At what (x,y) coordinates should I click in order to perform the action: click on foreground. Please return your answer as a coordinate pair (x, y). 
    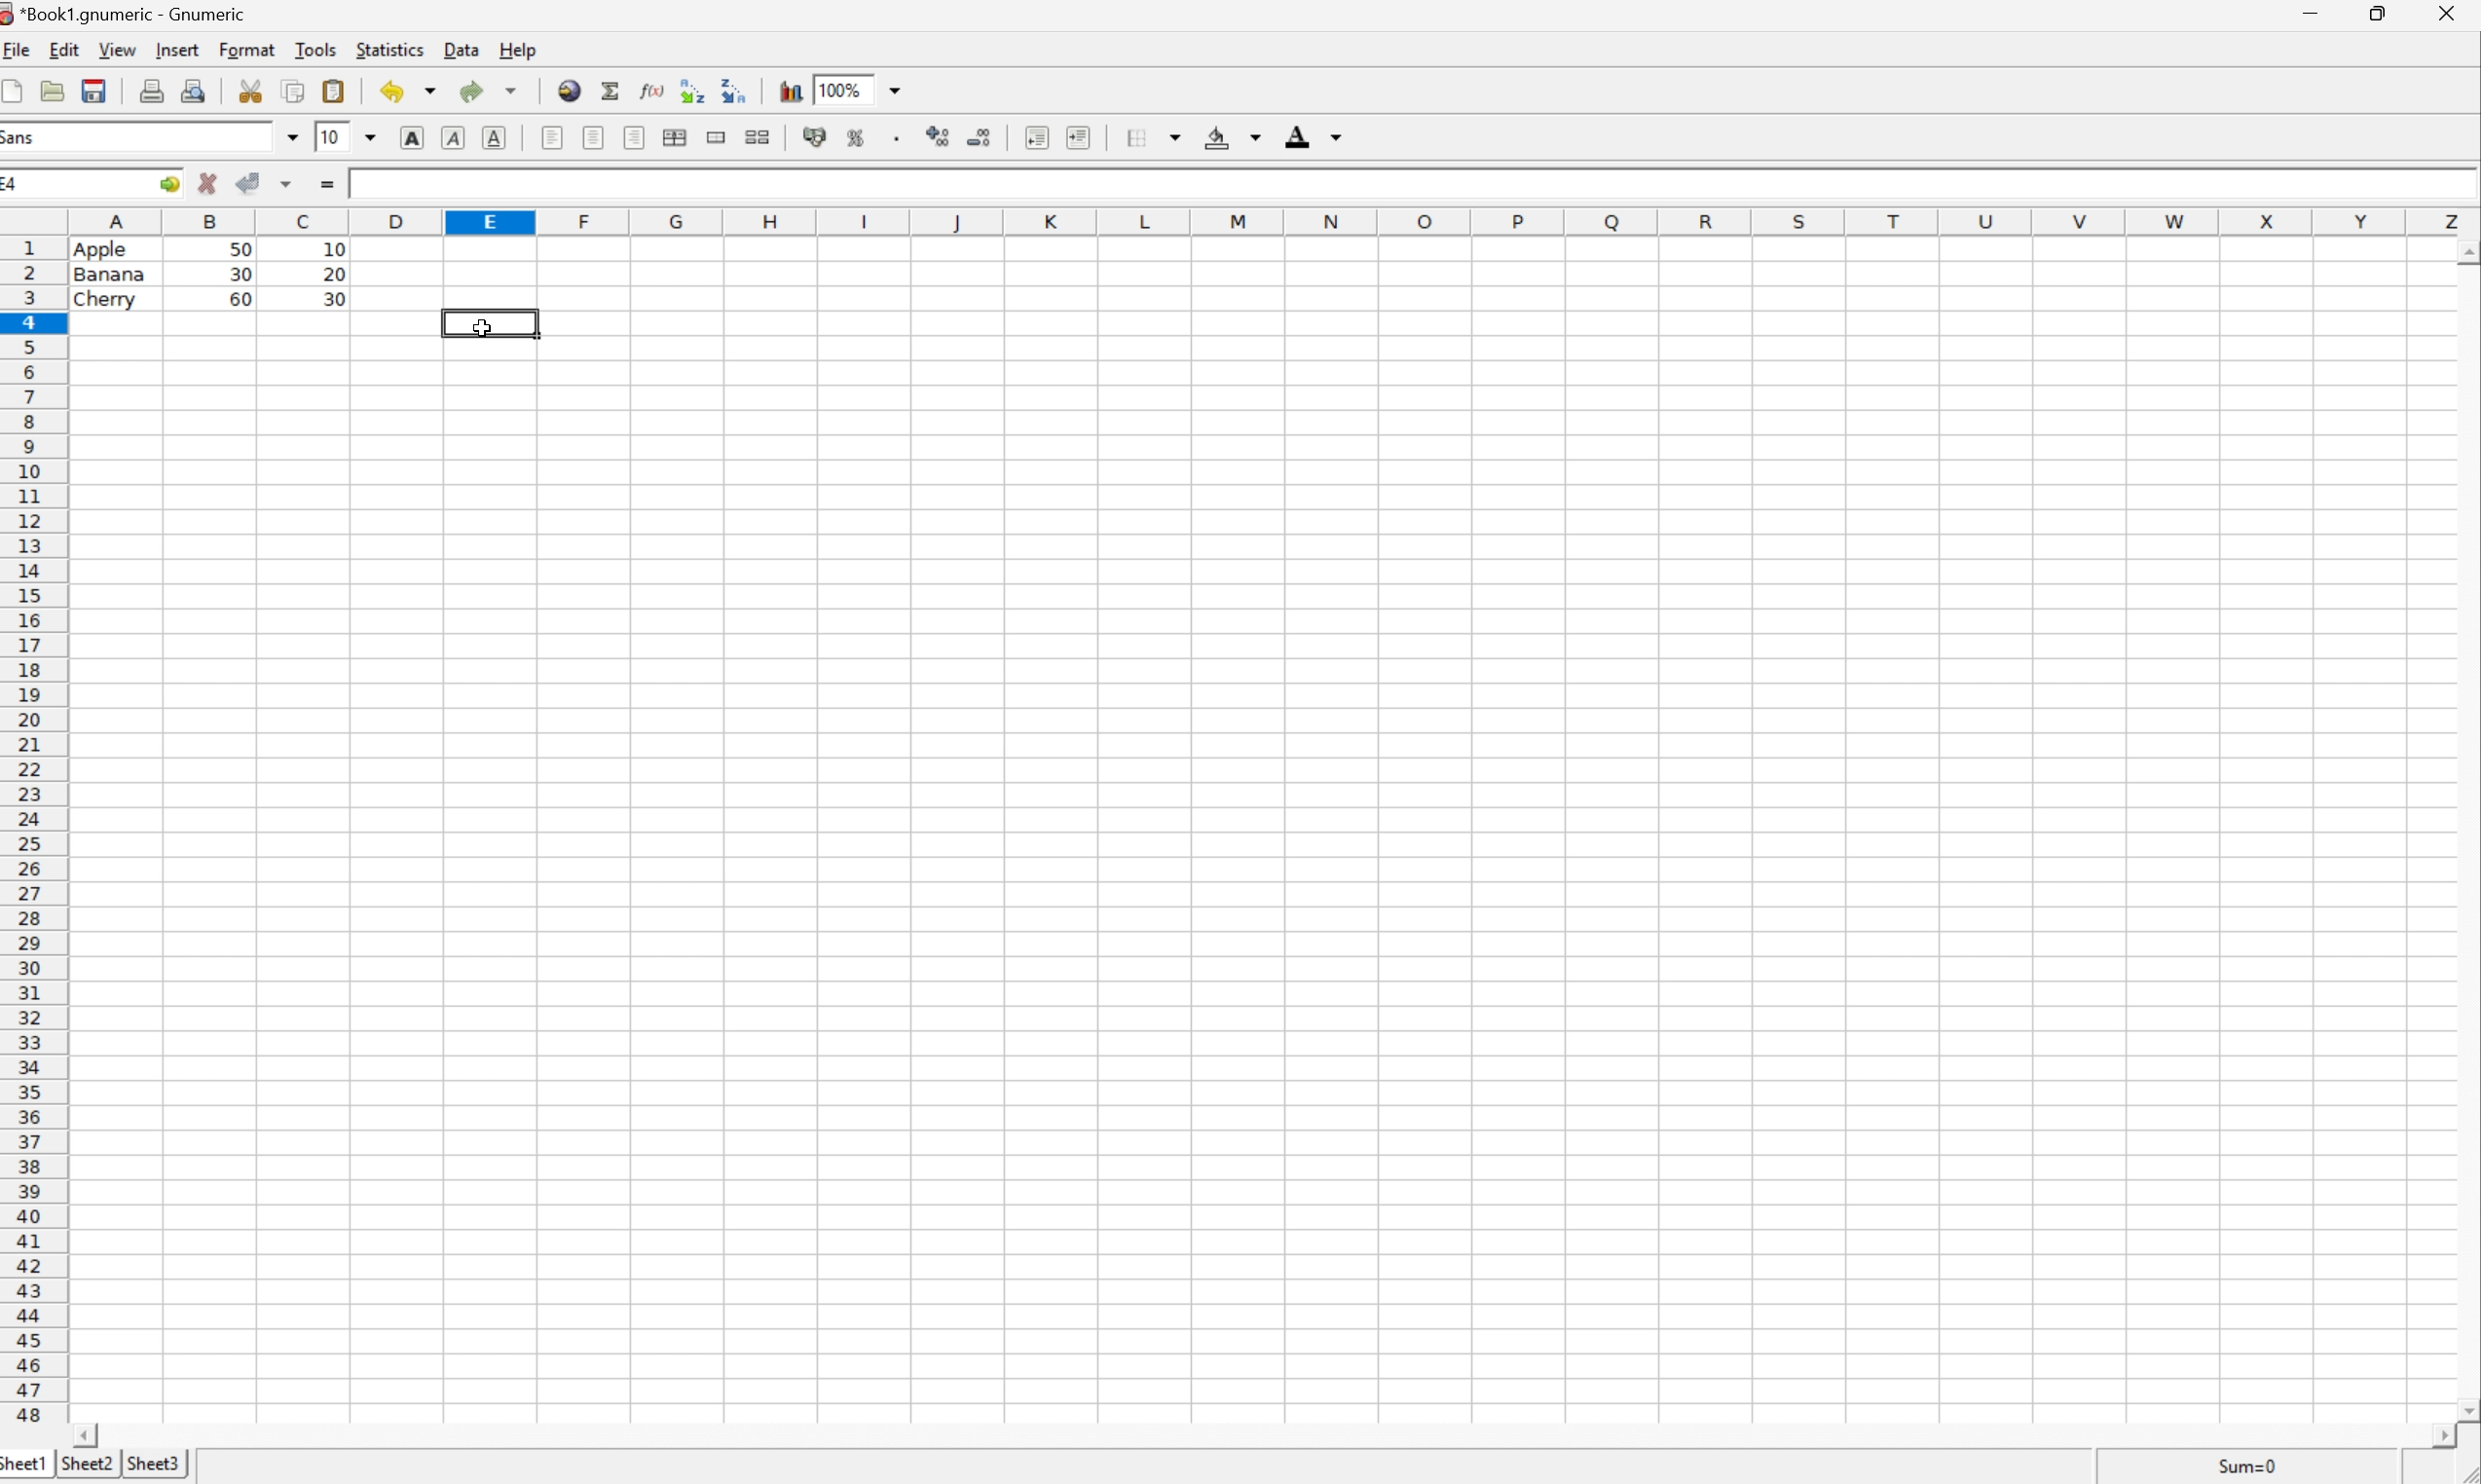
    Looking at the image, I should click on (1318, 135).